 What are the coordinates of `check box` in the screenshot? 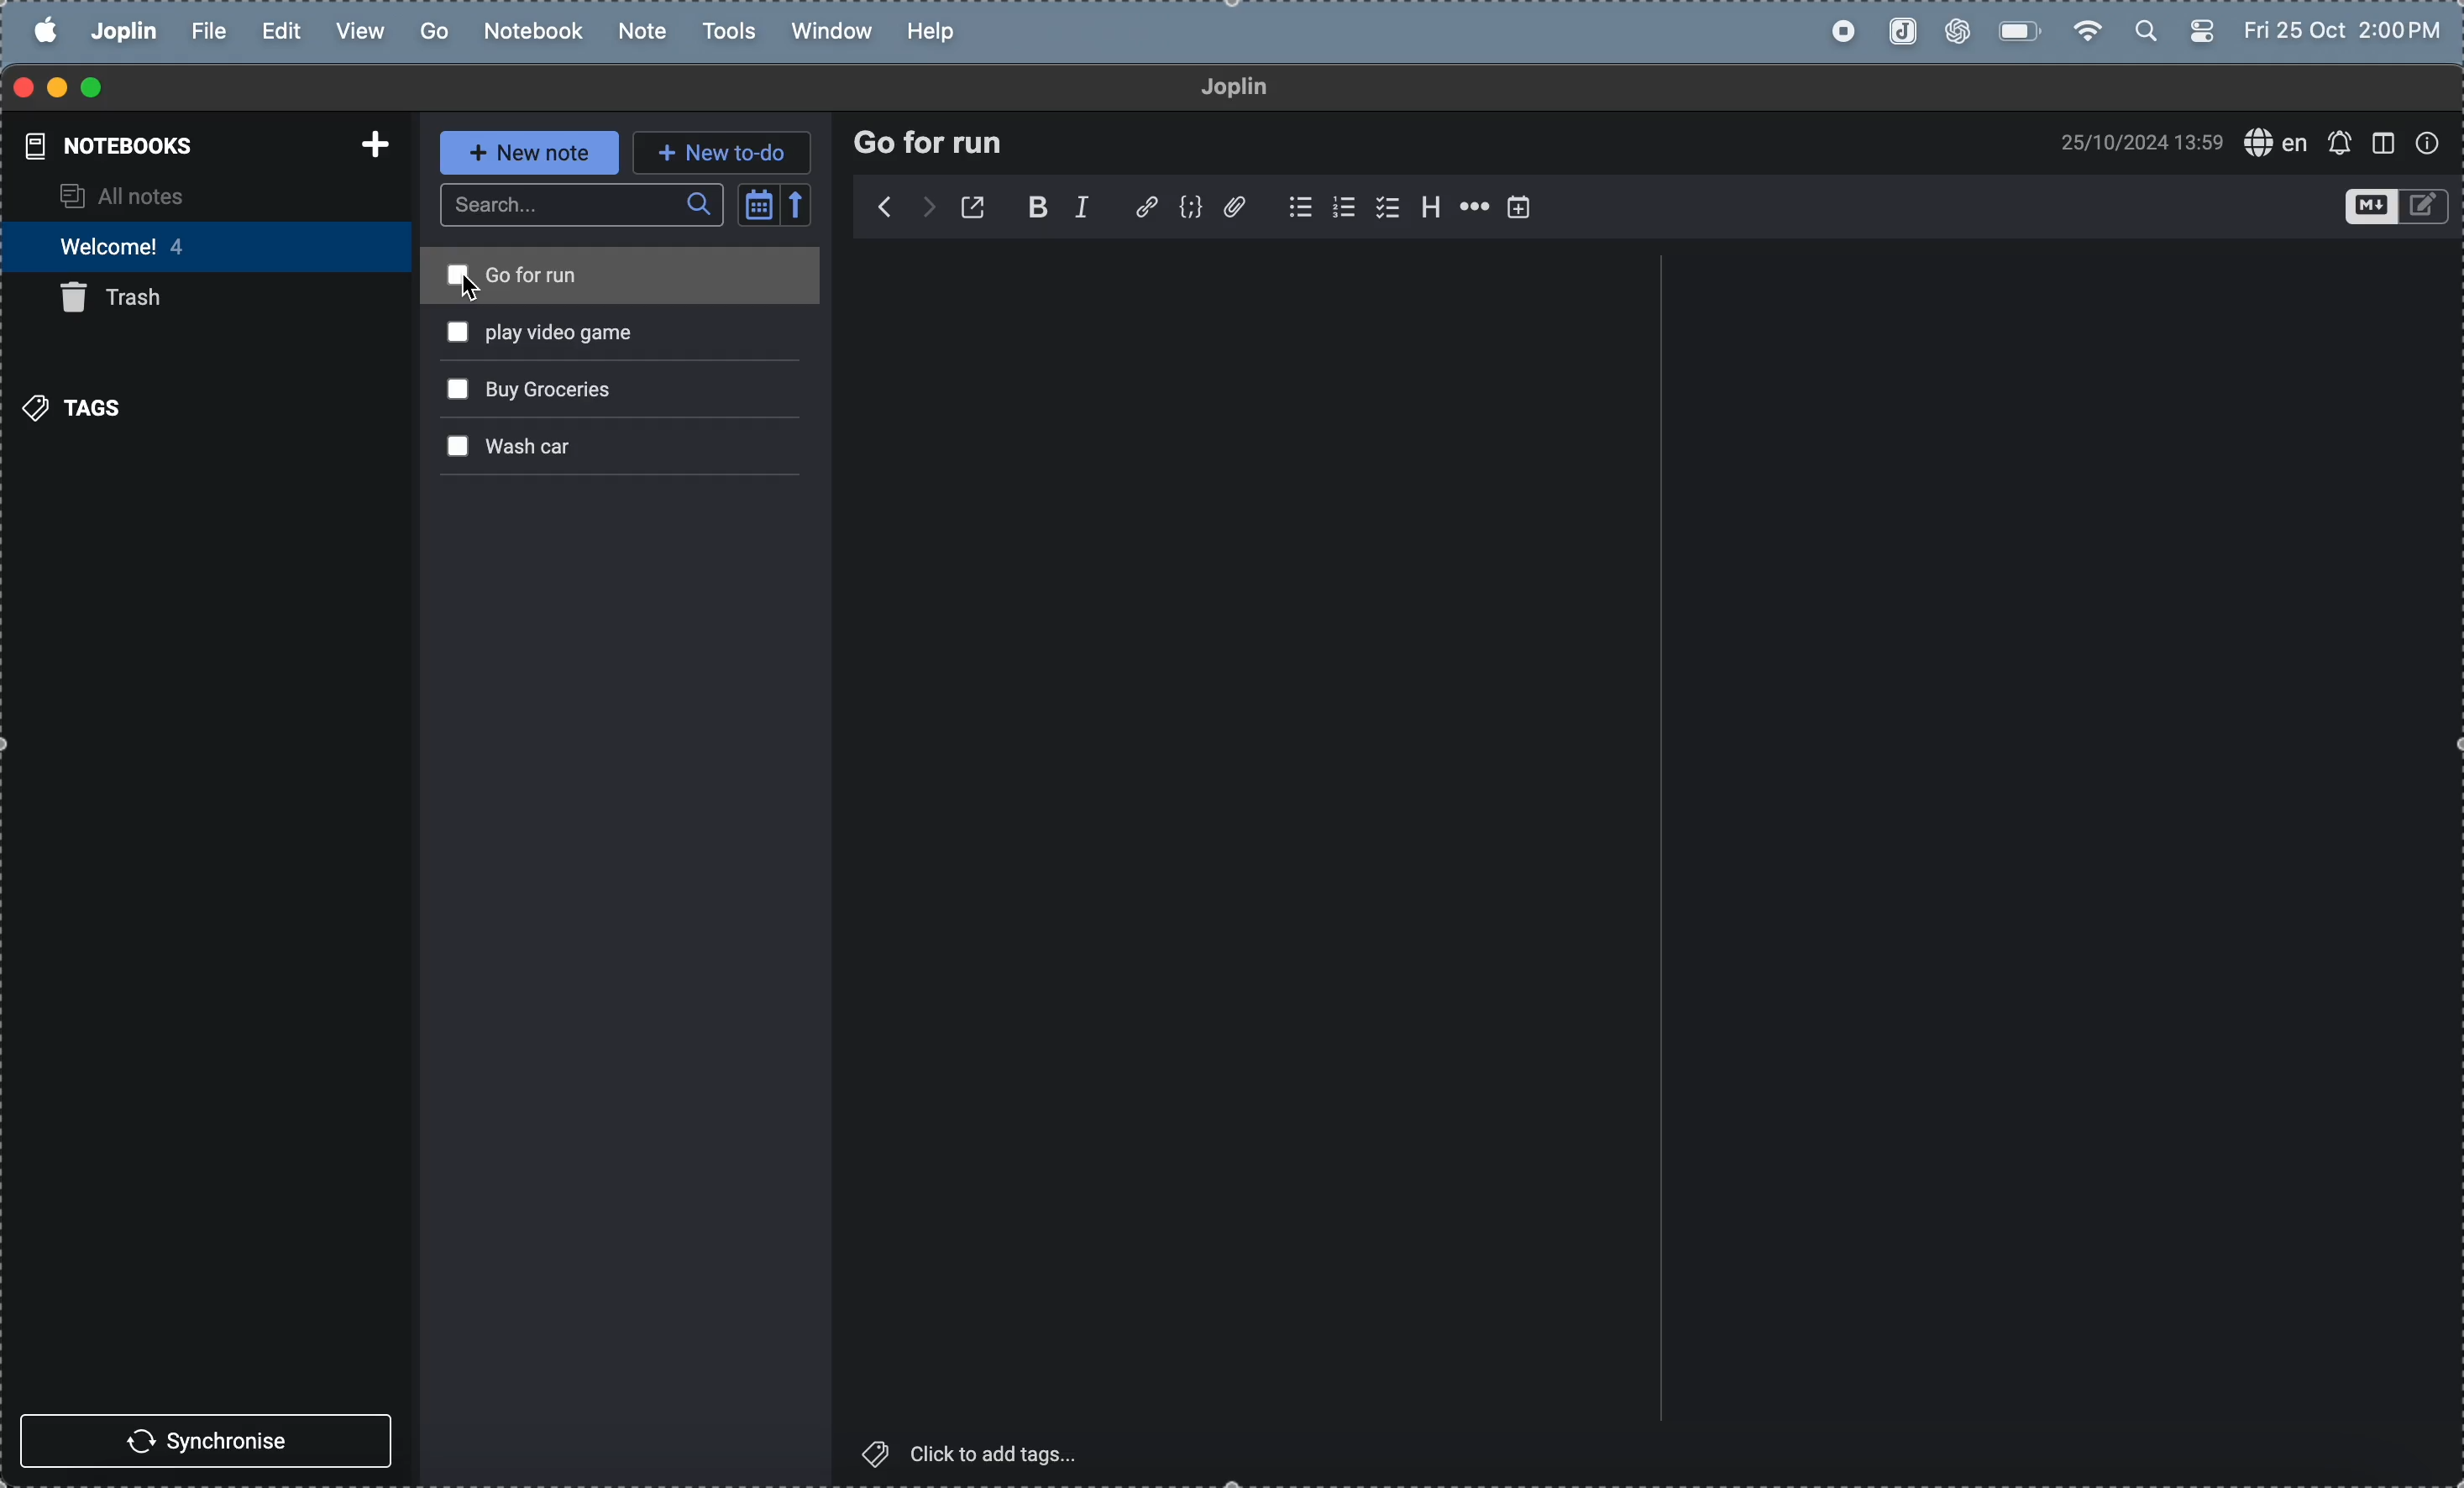 It's located at (1288, 206).